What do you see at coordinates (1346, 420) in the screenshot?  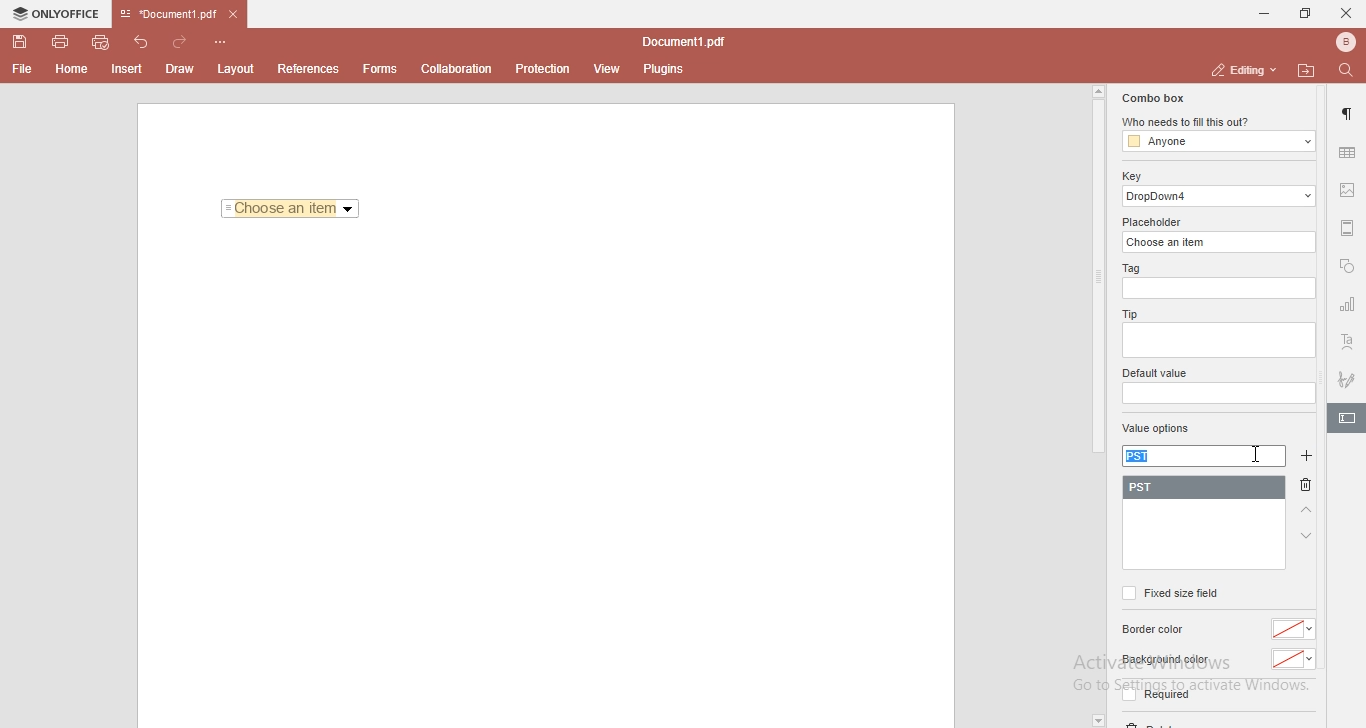 I see `highlighted` at bounding box center [1346, 420].